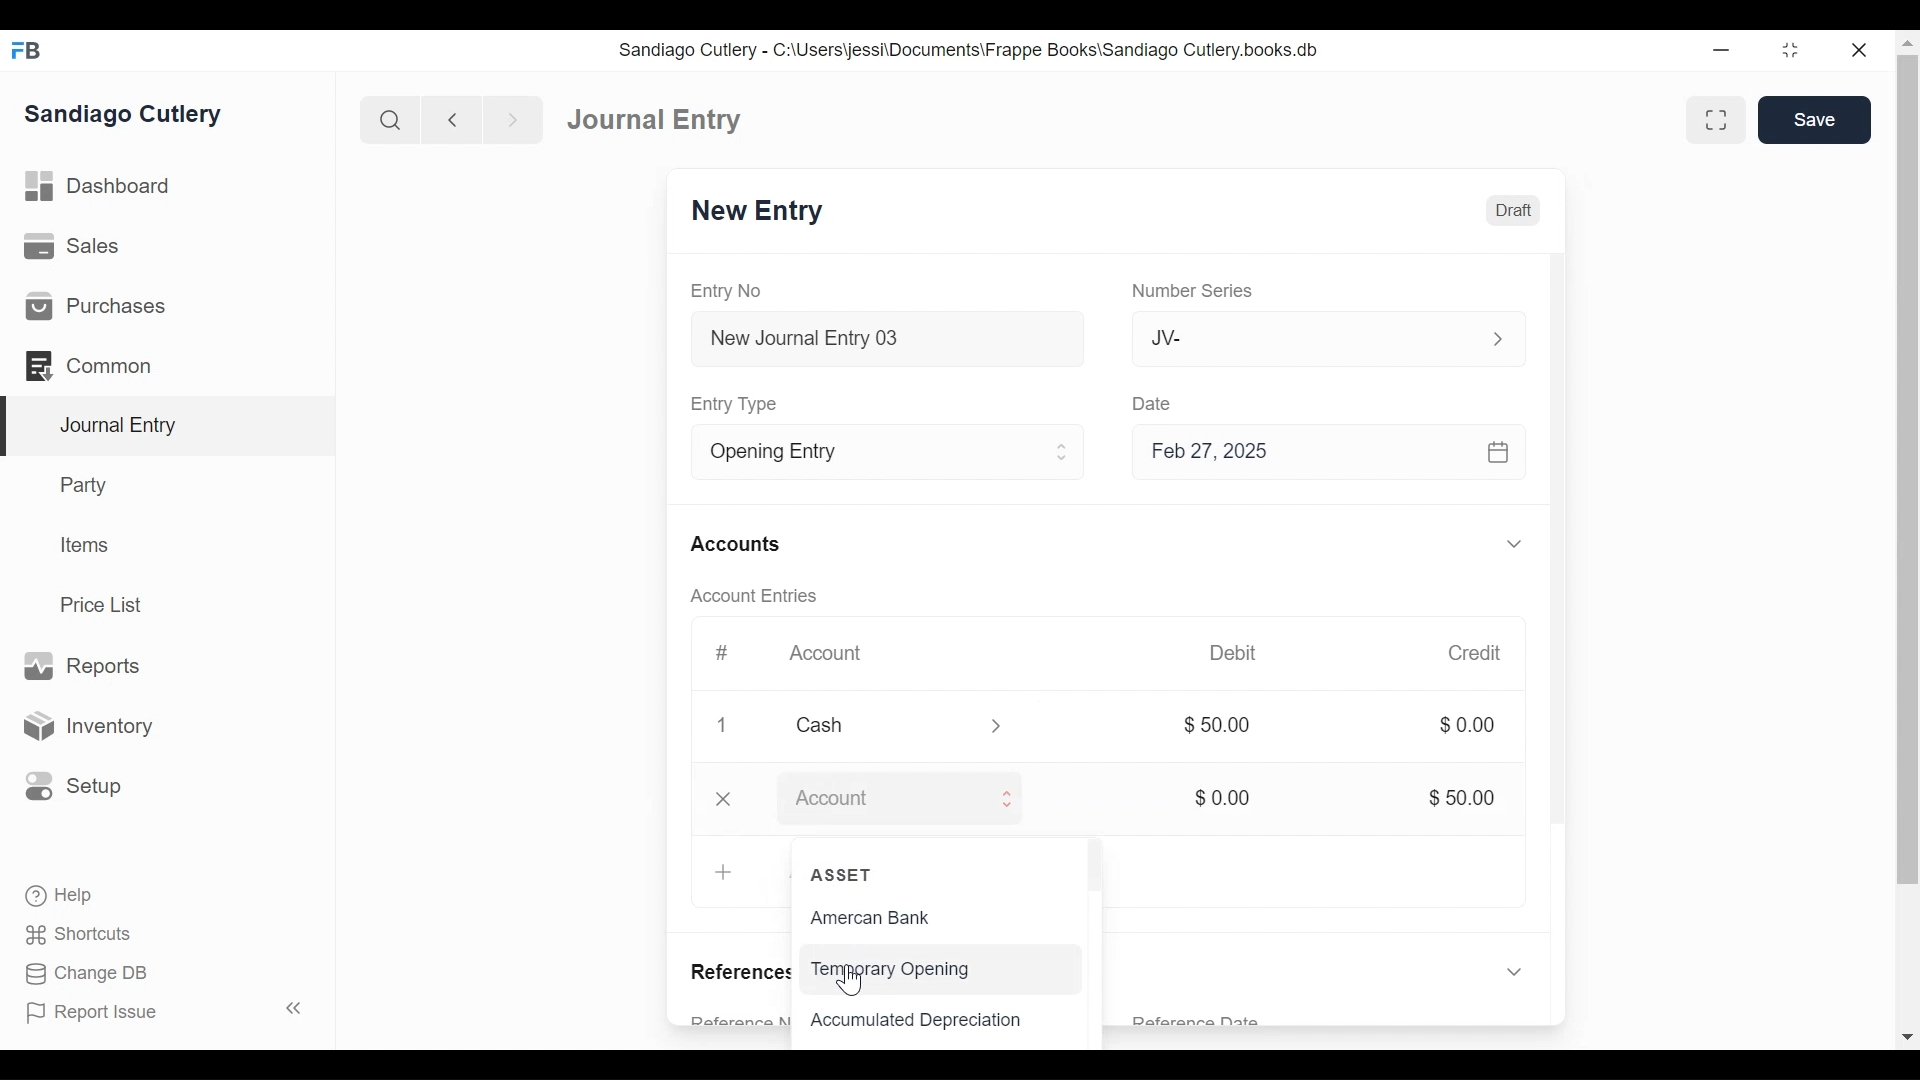 The height and width of the screenshot is (1080, 1920). I want to click on Cursor, so click(853, 979).